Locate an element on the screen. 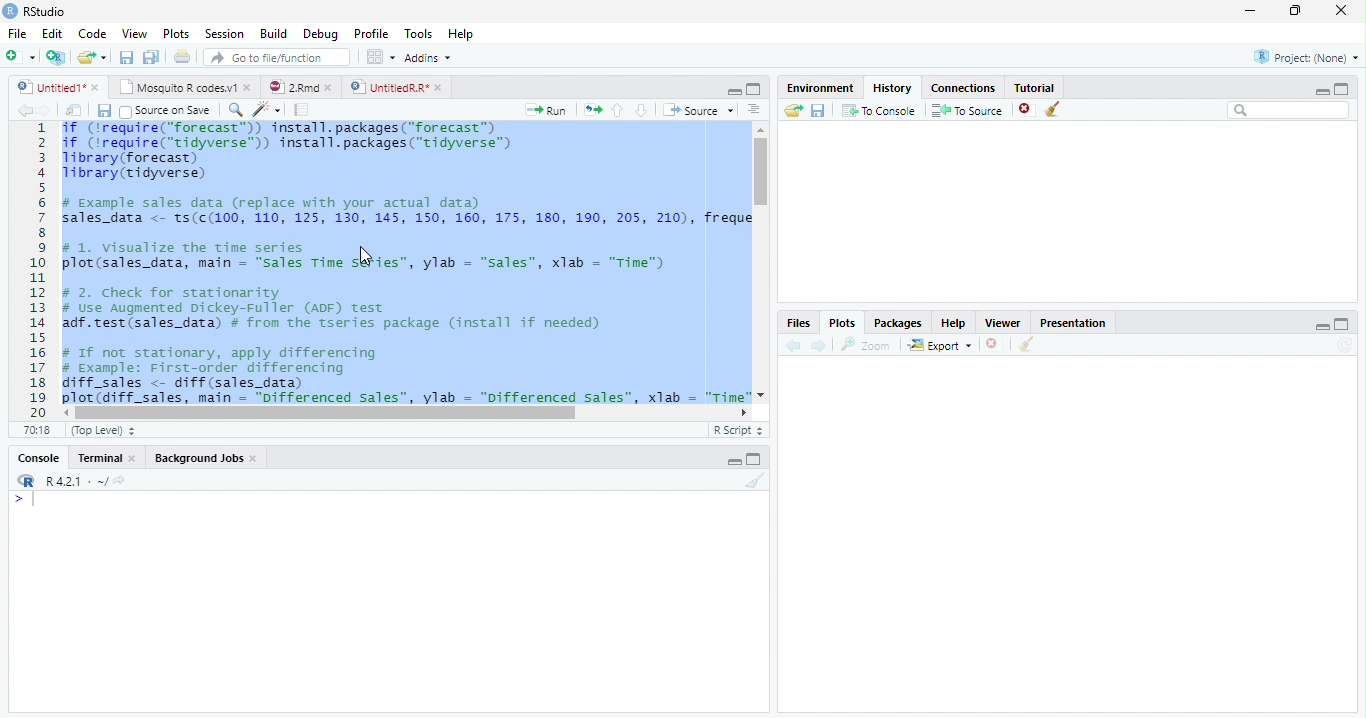  Project(none) is located at coordinates (1305, 56).